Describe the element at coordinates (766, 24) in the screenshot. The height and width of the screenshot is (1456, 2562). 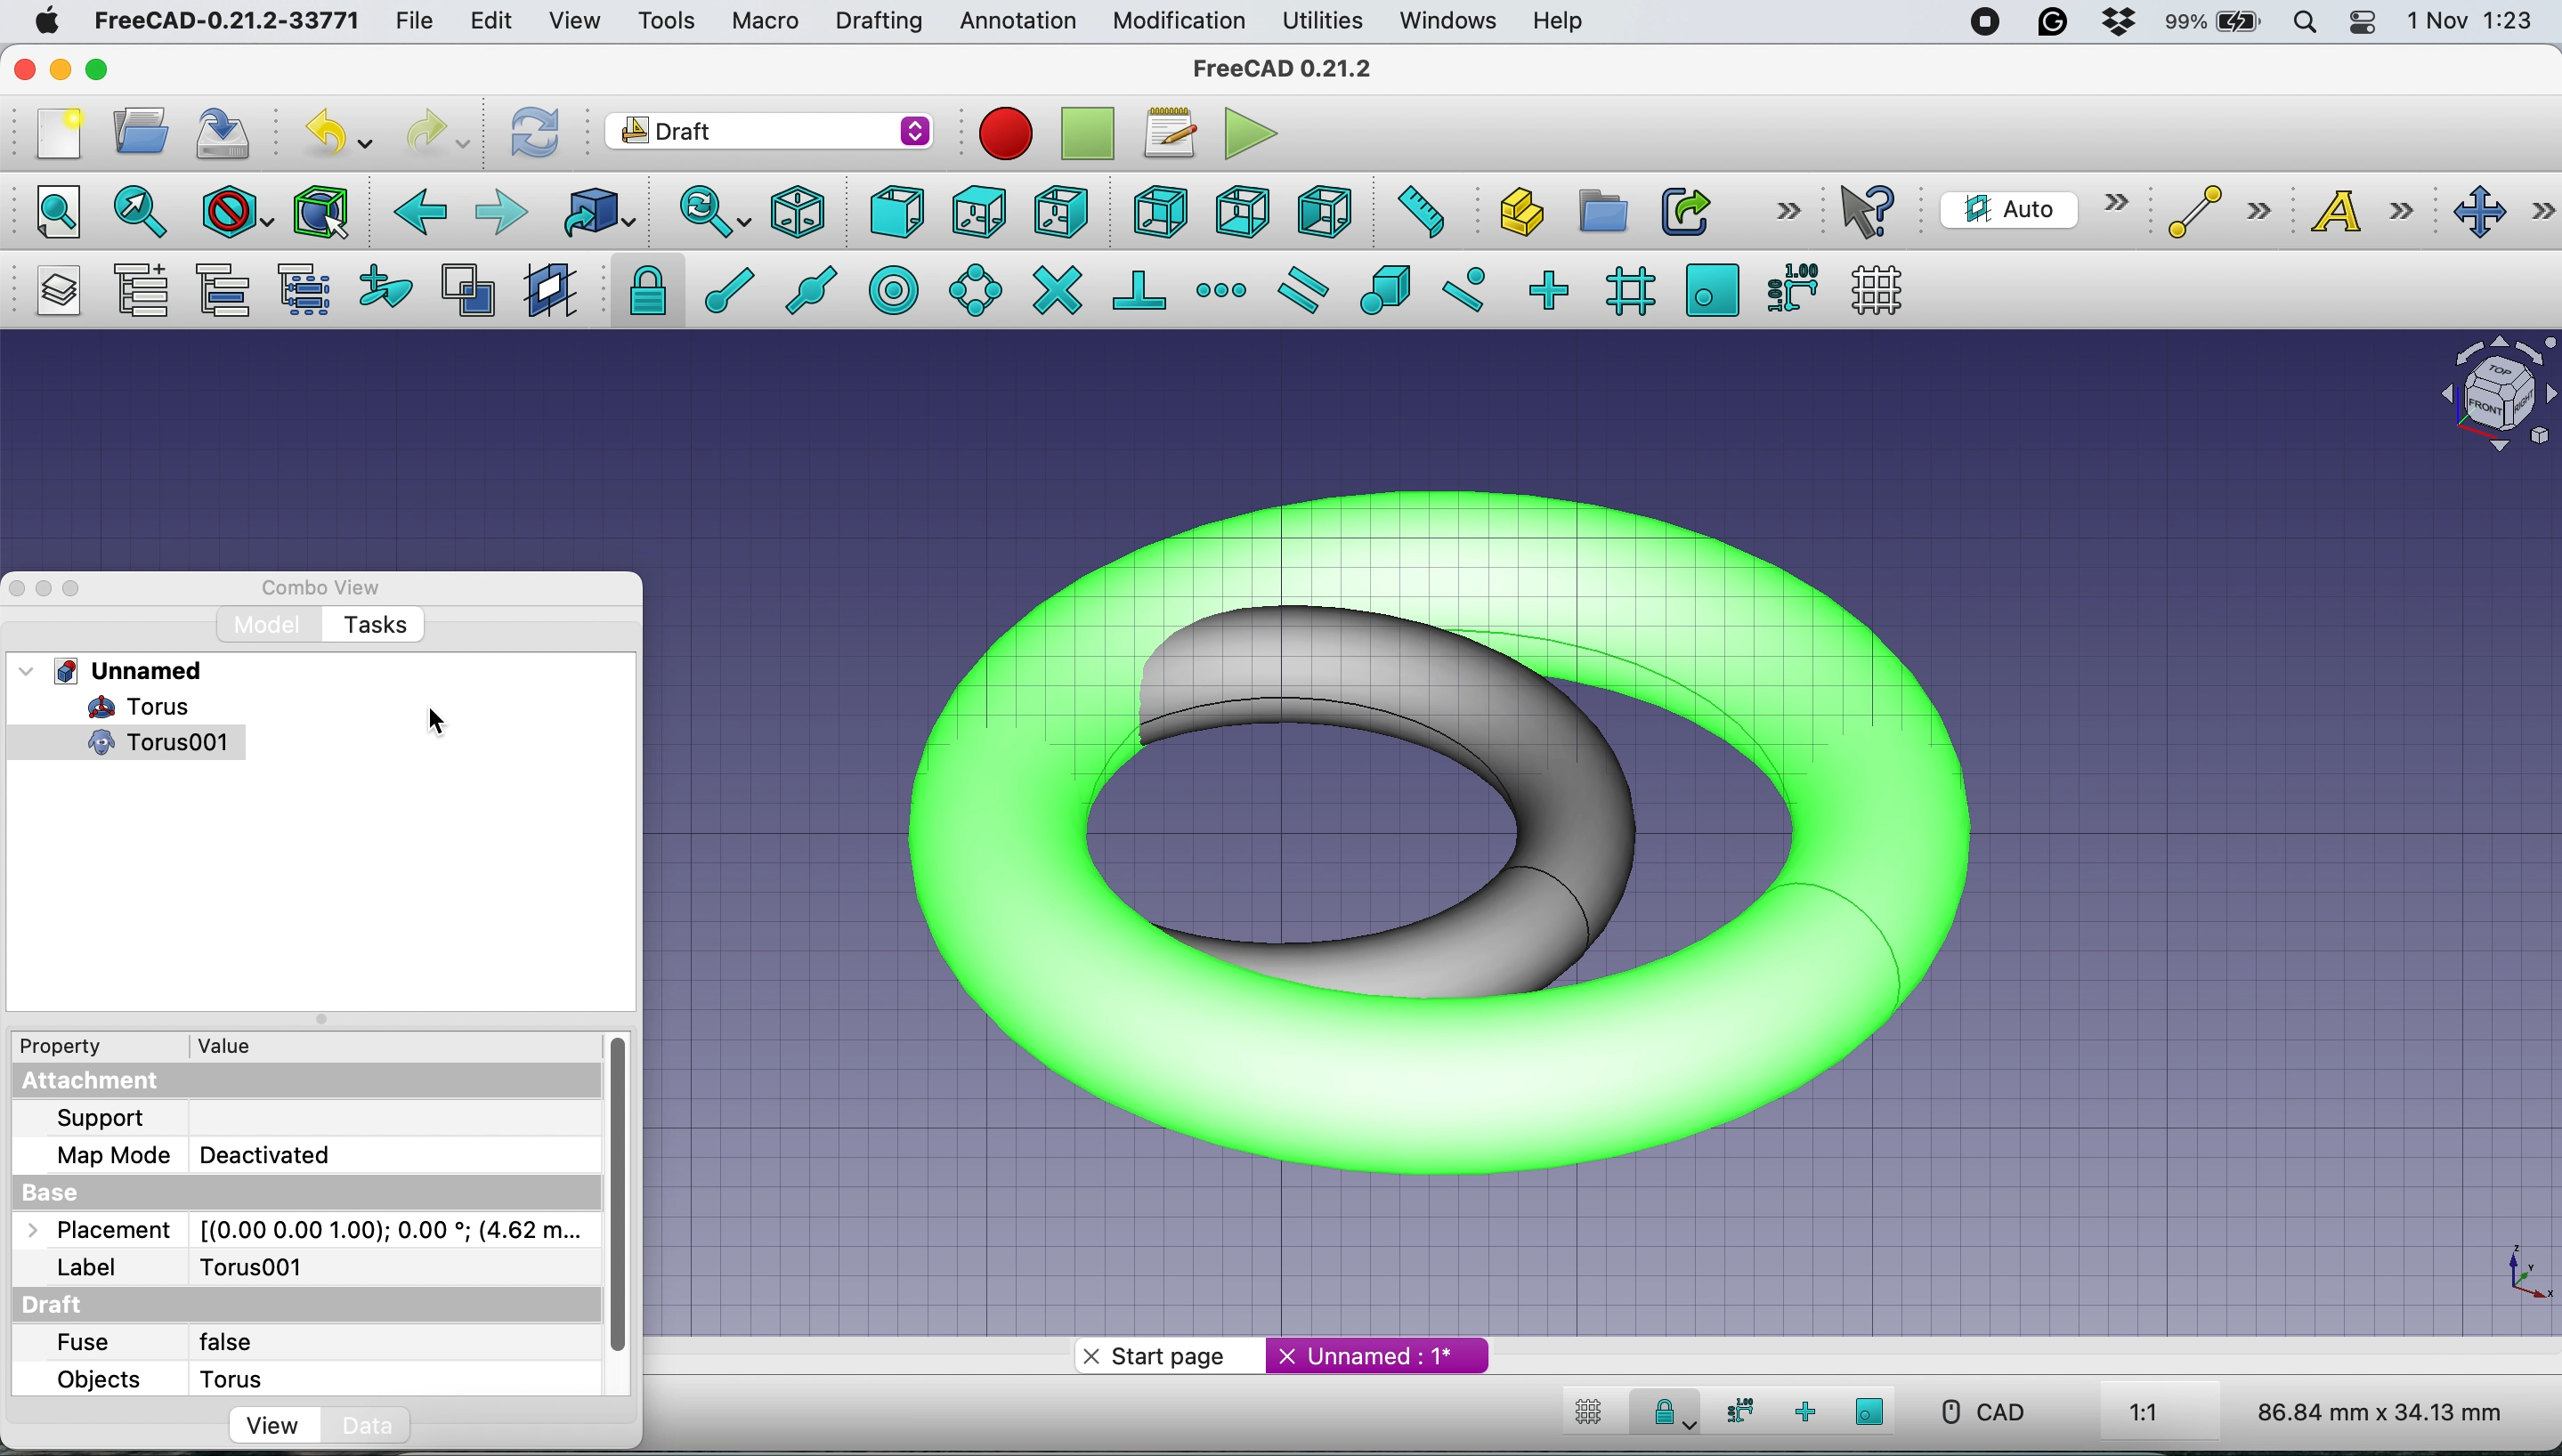
I see `macro` at that location.